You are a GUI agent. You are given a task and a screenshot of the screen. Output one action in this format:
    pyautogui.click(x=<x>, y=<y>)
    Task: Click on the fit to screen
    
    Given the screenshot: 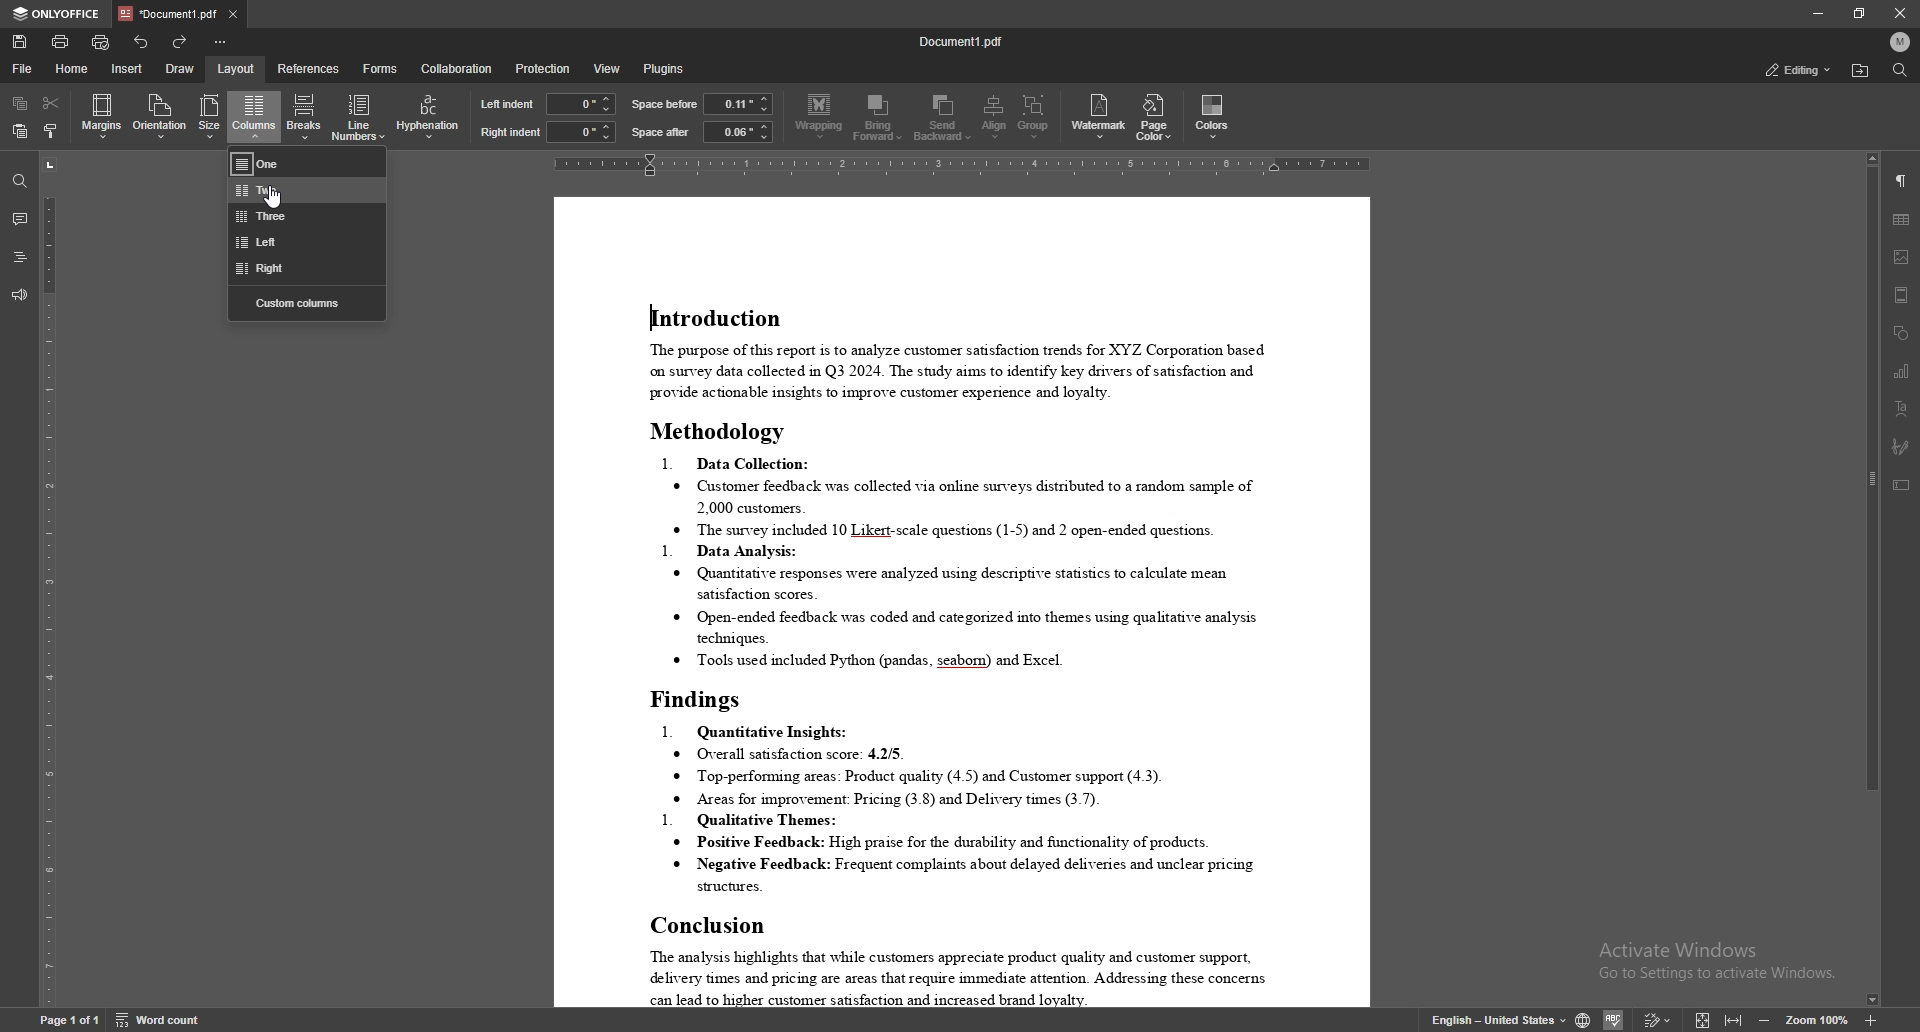 What is the action you would take?
    pyautogui.click(x=1702, y=1019)
    